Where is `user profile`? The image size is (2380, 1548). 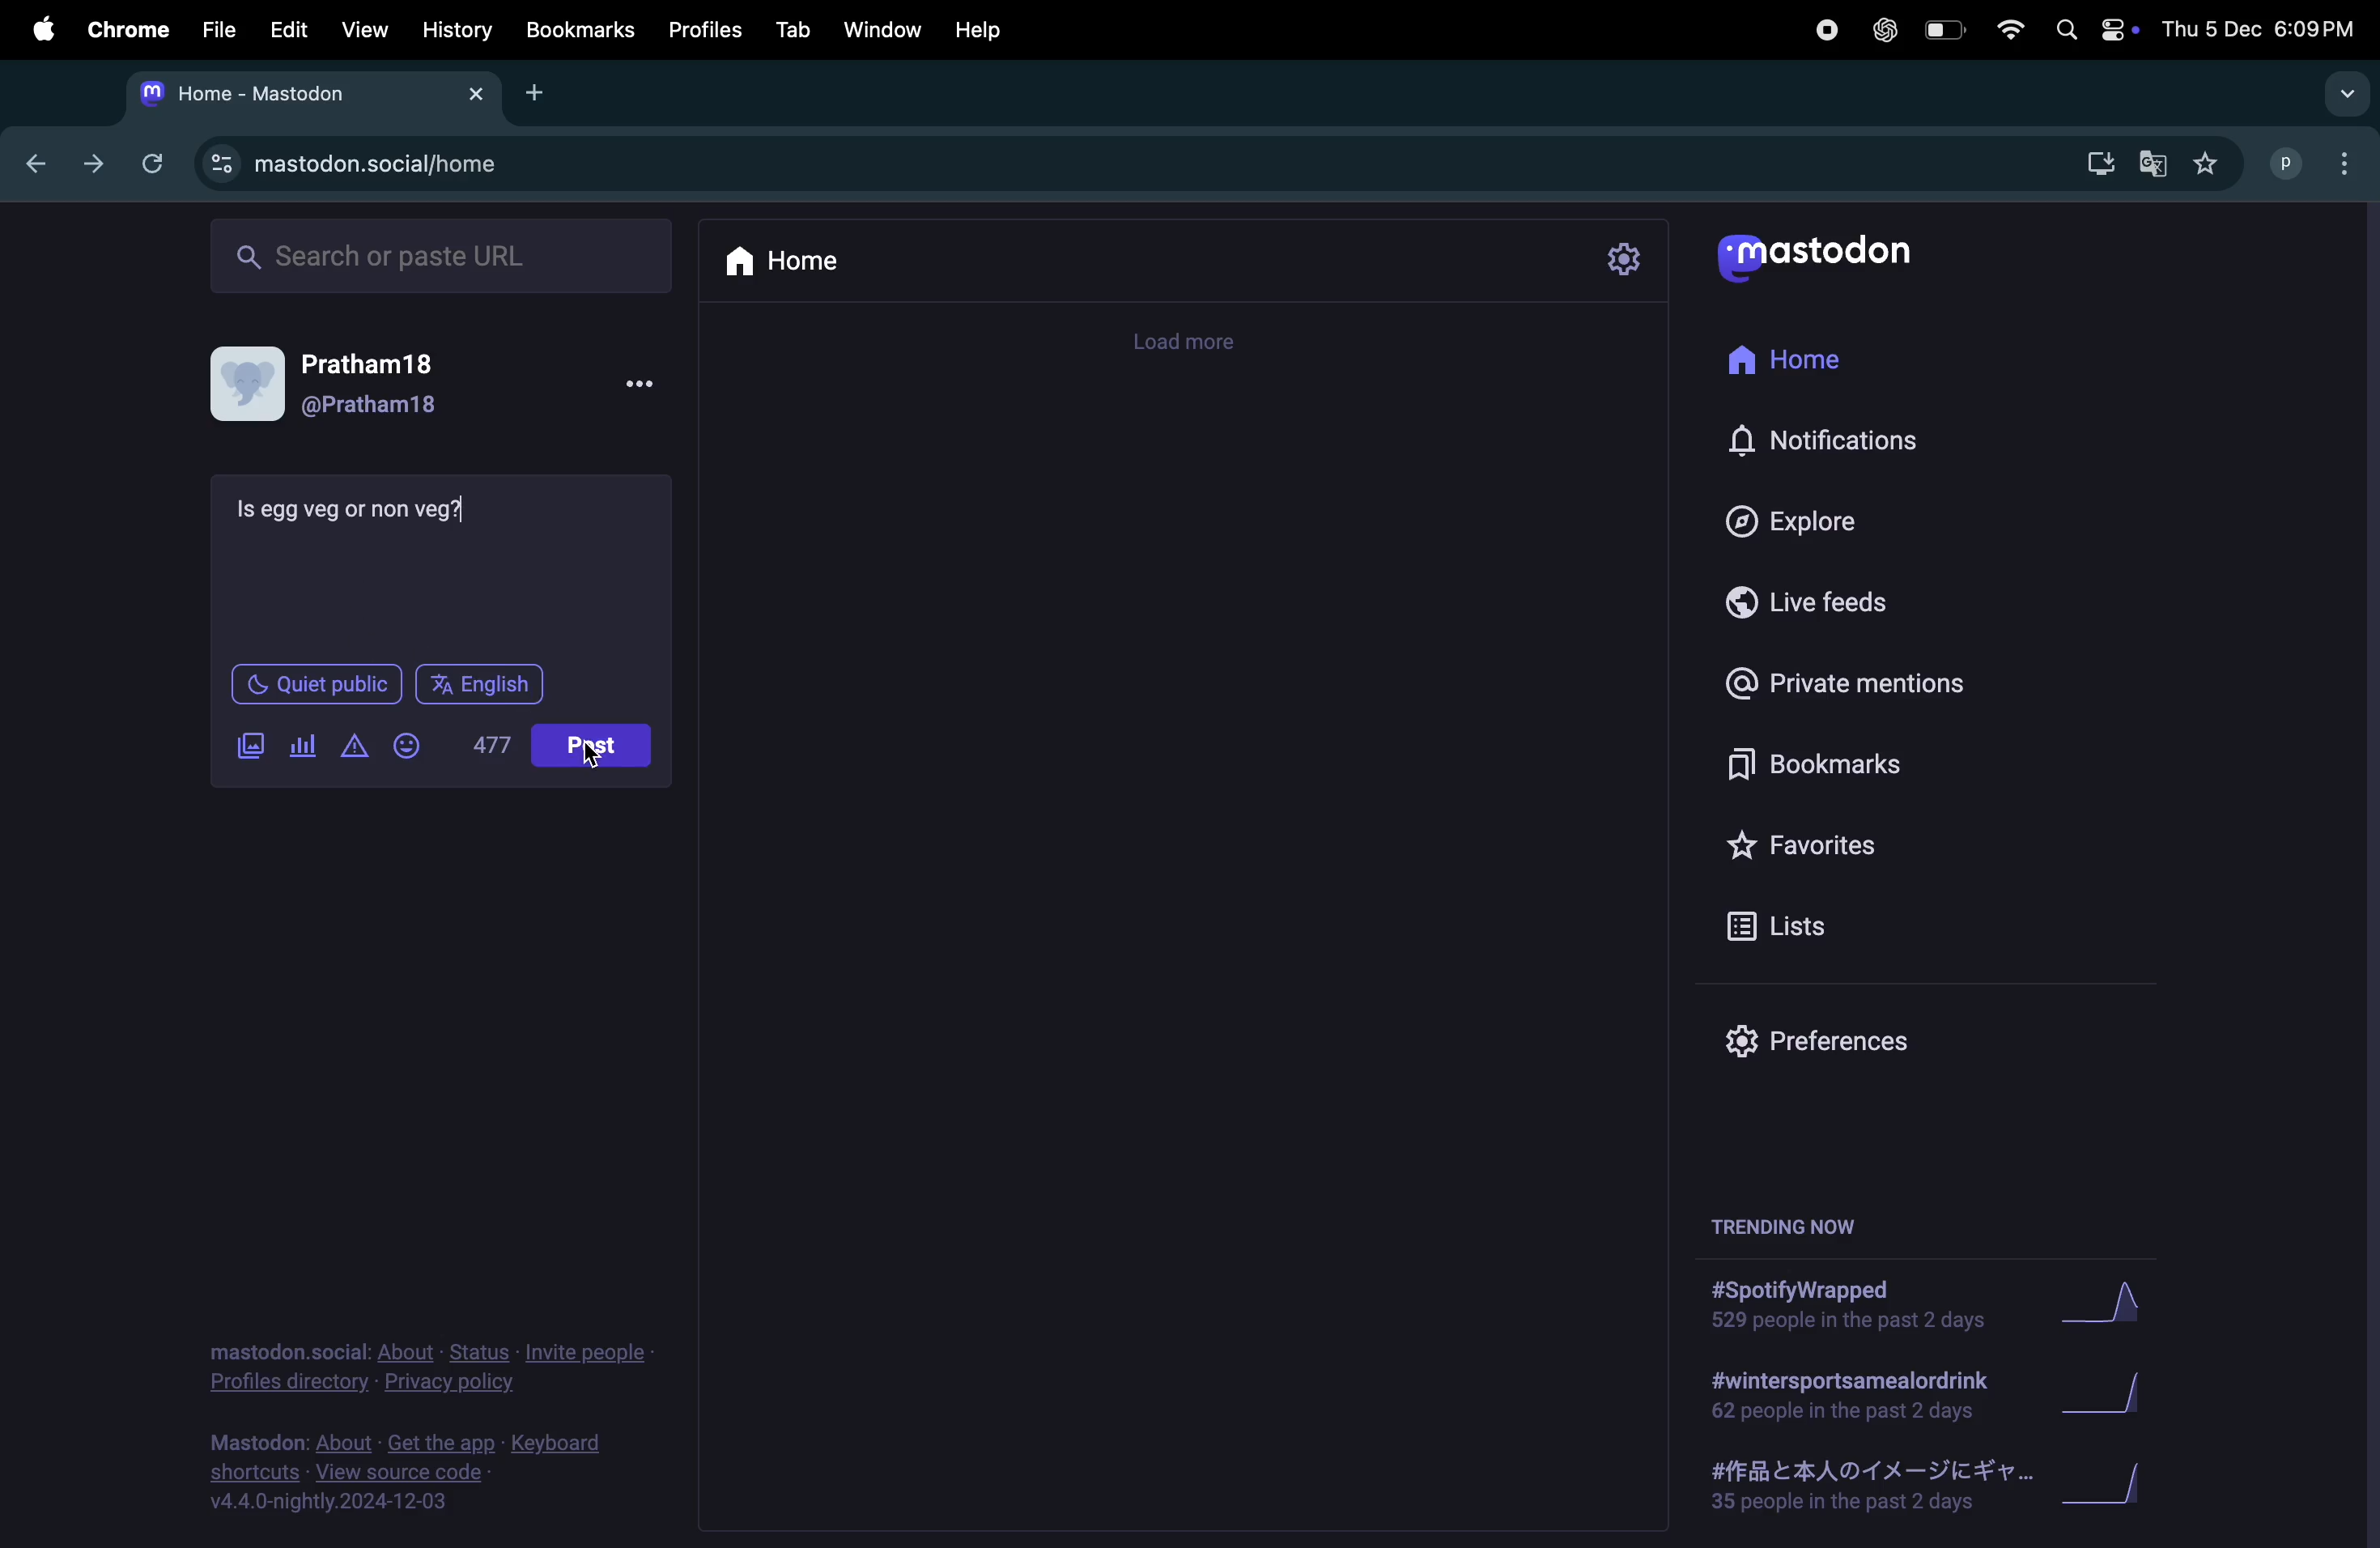
user profile is located at coordinates (349, 391).